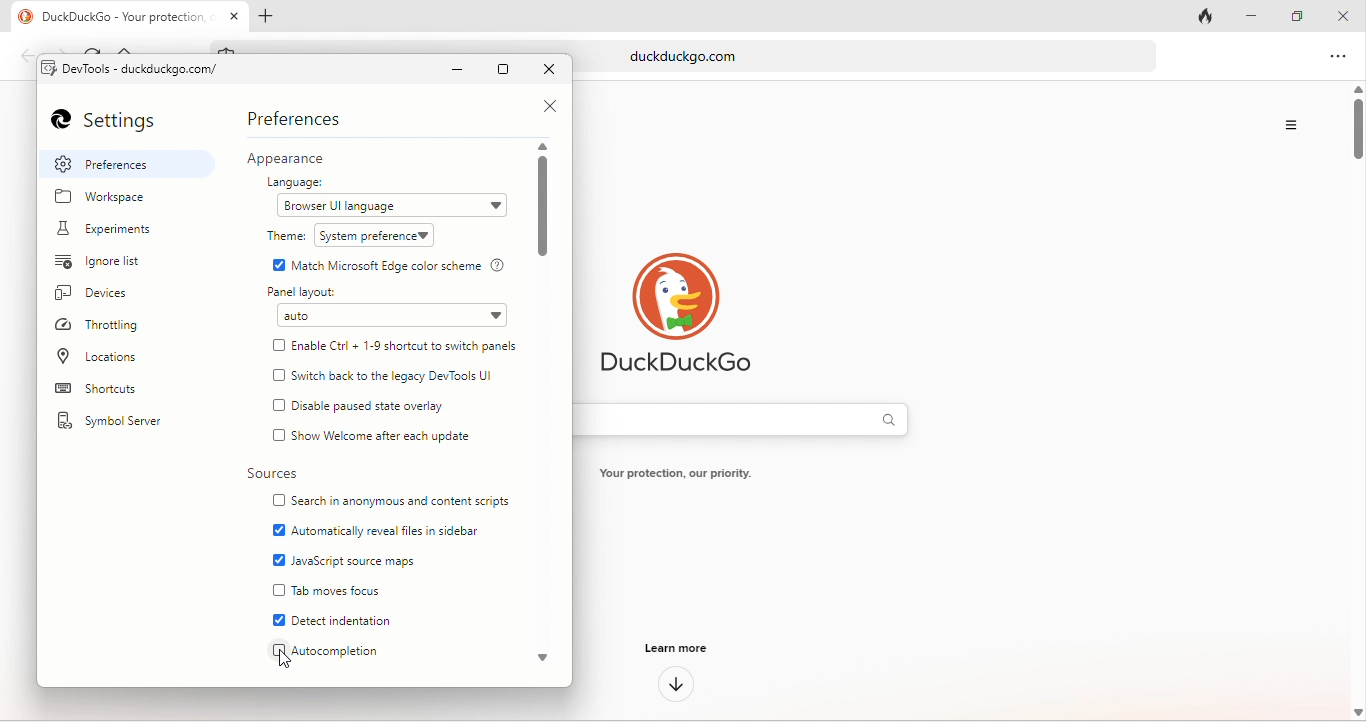 The image size is (1366, 722). What do you see at coordinates (389, 406) in the screenshot?
I see `disable paused state overlay` at bounding box center [389, 406].